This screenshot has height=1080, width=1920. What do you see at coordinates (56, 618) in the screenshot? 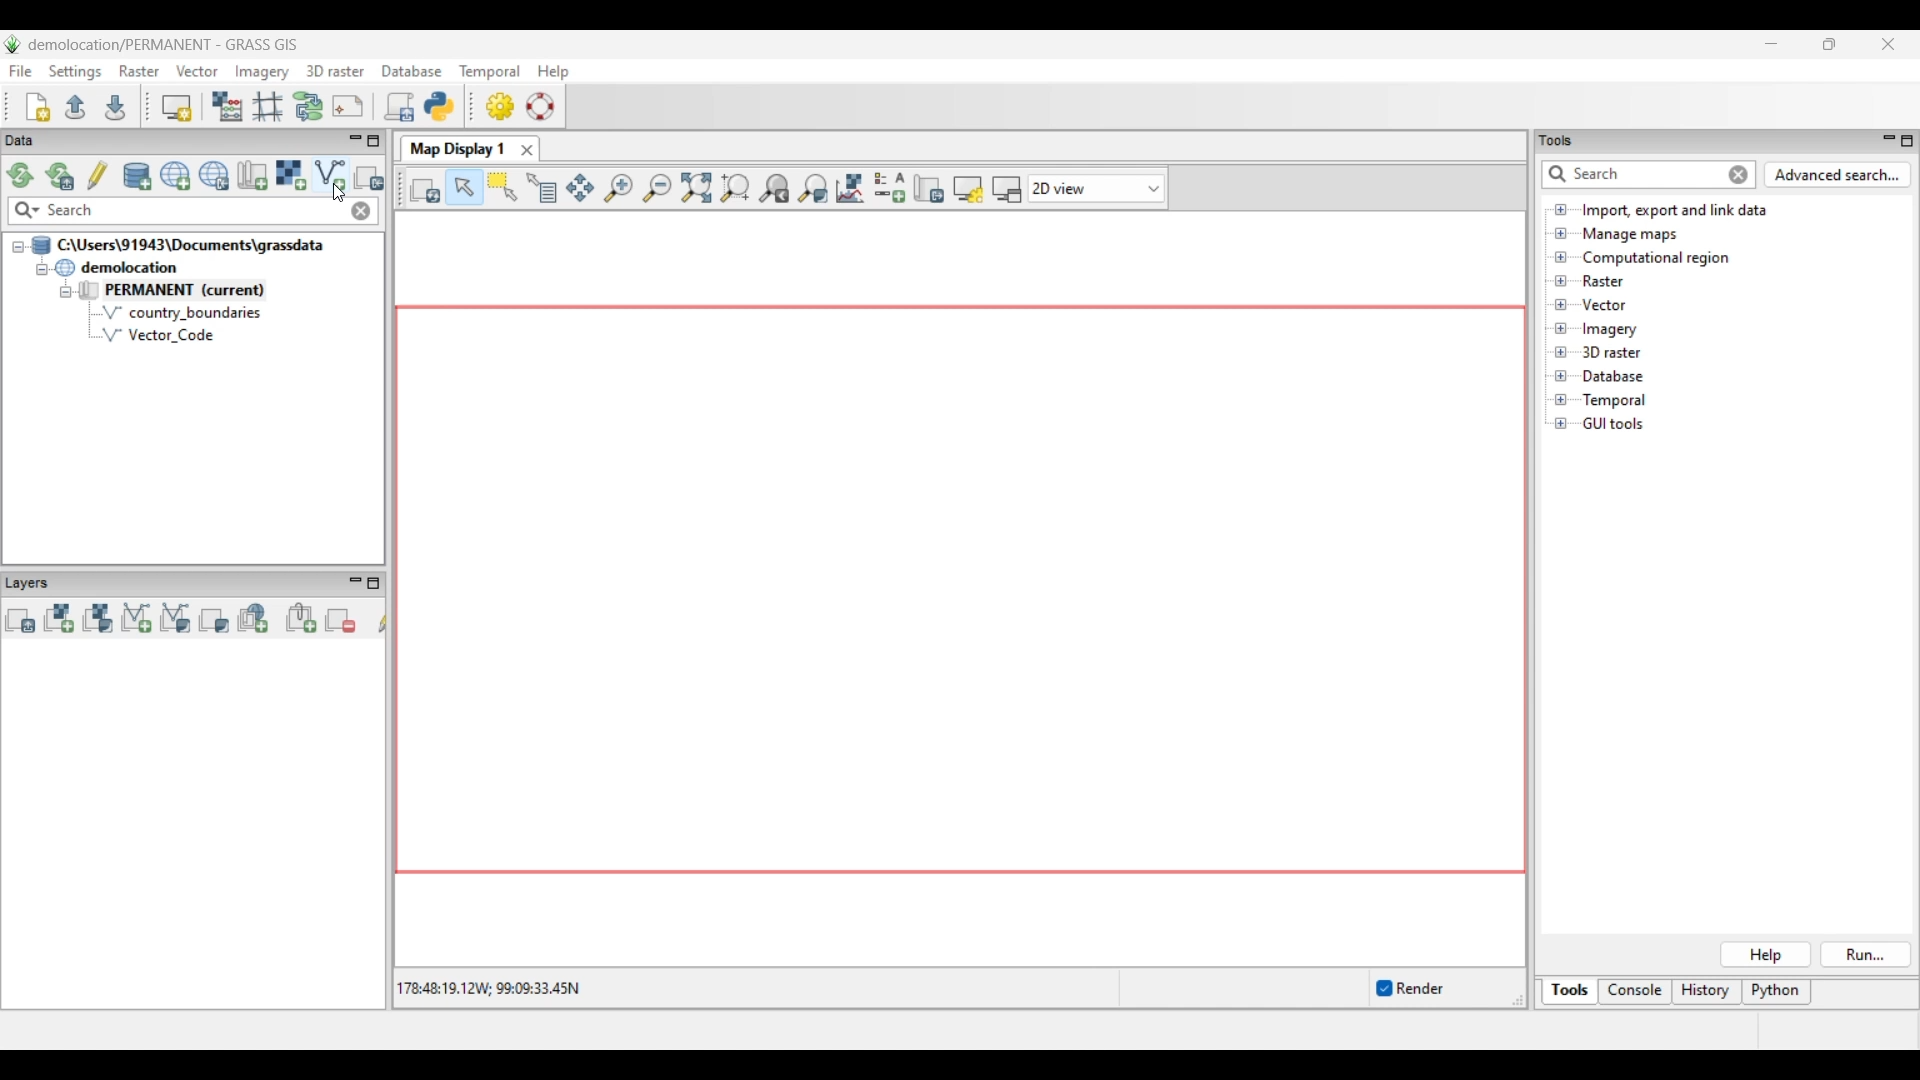
I see `Add raster map layer` at bounding box center [56, 618].